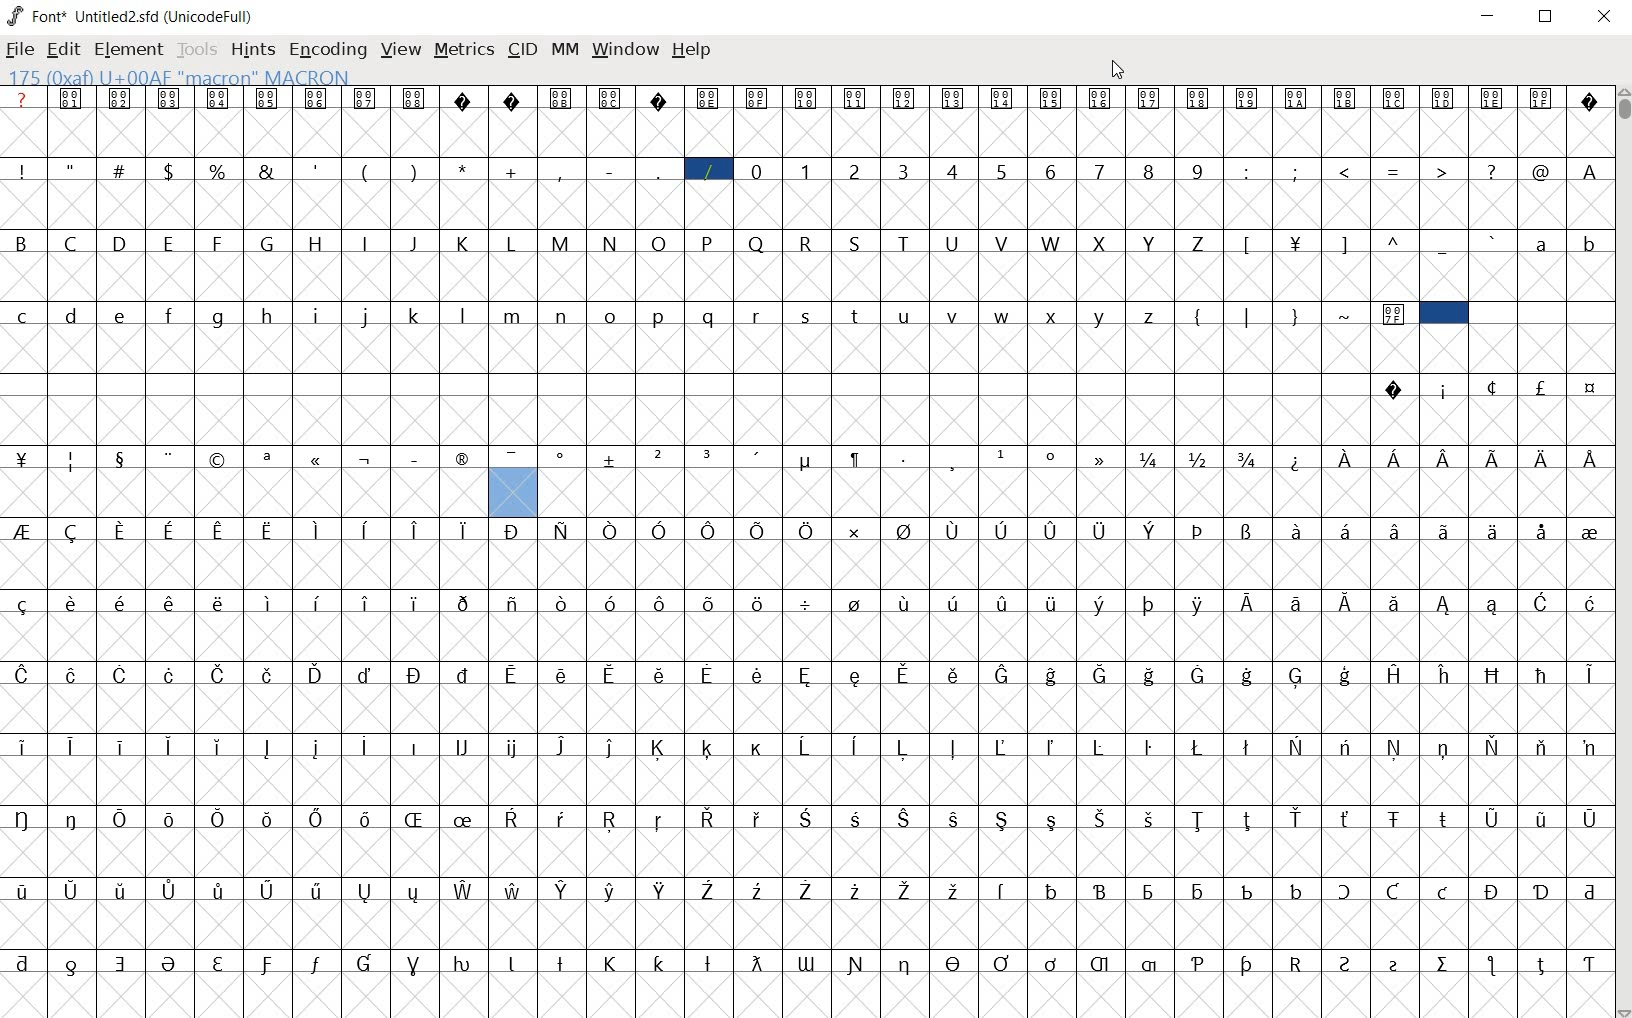 This screenshot has height=1018, width=1632. Describe the element at coordinates (1490, 818) in the screenshot. I see `` at that location.